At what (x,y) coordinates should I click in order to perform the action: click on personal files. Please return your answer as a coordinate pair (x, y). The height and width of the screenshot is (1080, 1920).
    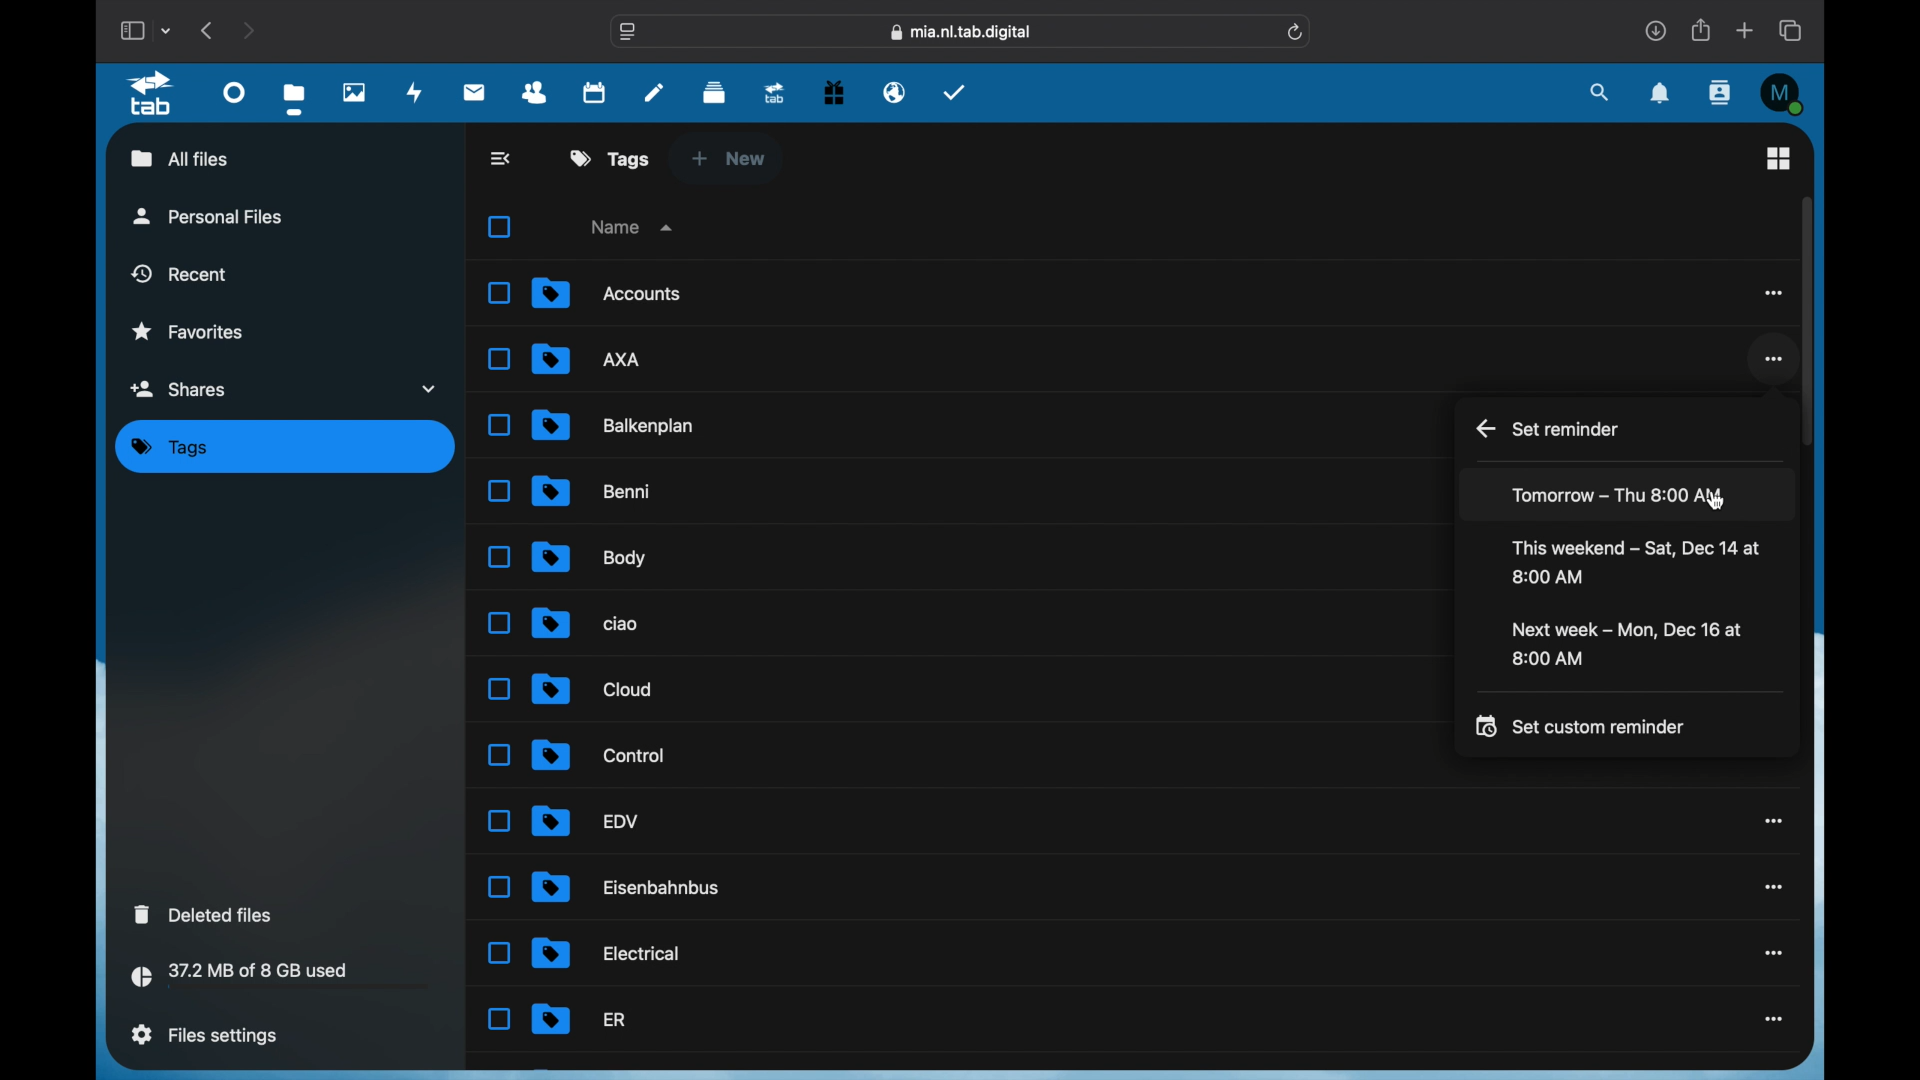
    Looking at the image, I should click on (208, 215).